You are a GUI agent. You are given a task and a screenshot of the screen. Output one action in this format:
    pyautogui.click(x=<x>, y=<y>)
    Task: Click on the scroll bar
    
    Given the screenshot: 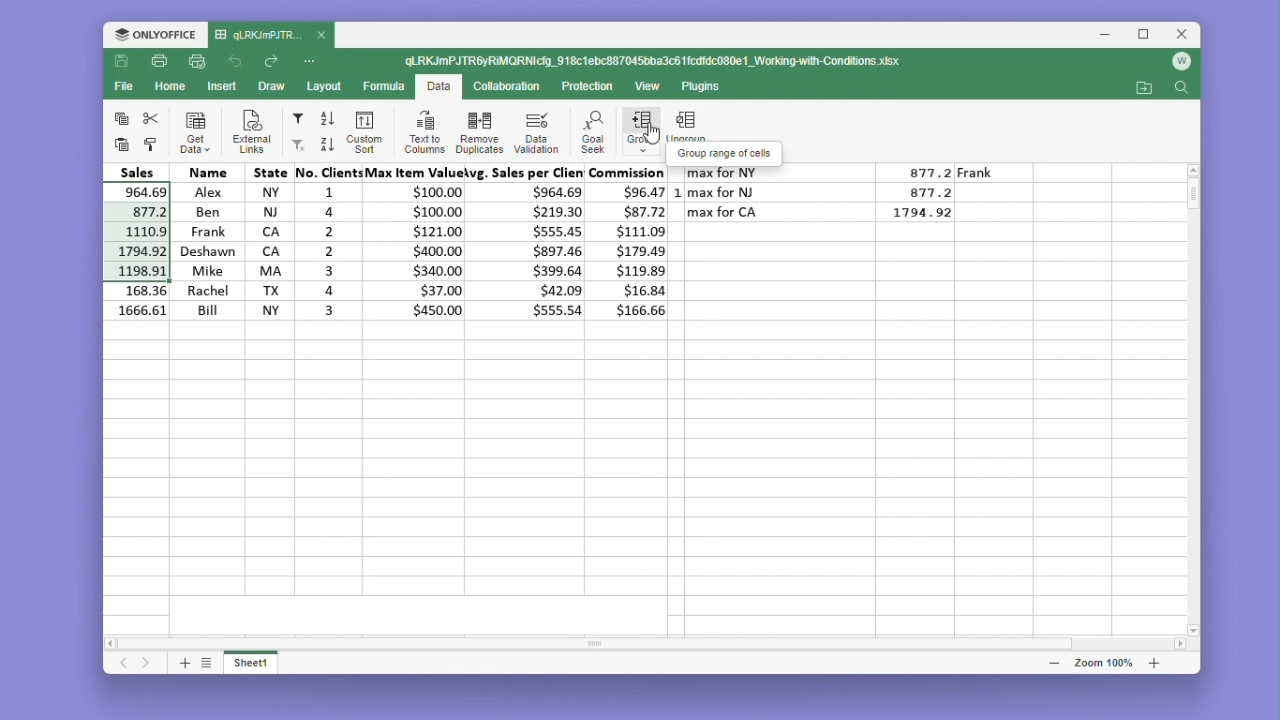 What is the action you would take?
    pyautogui.click(x=603, y=638)
    